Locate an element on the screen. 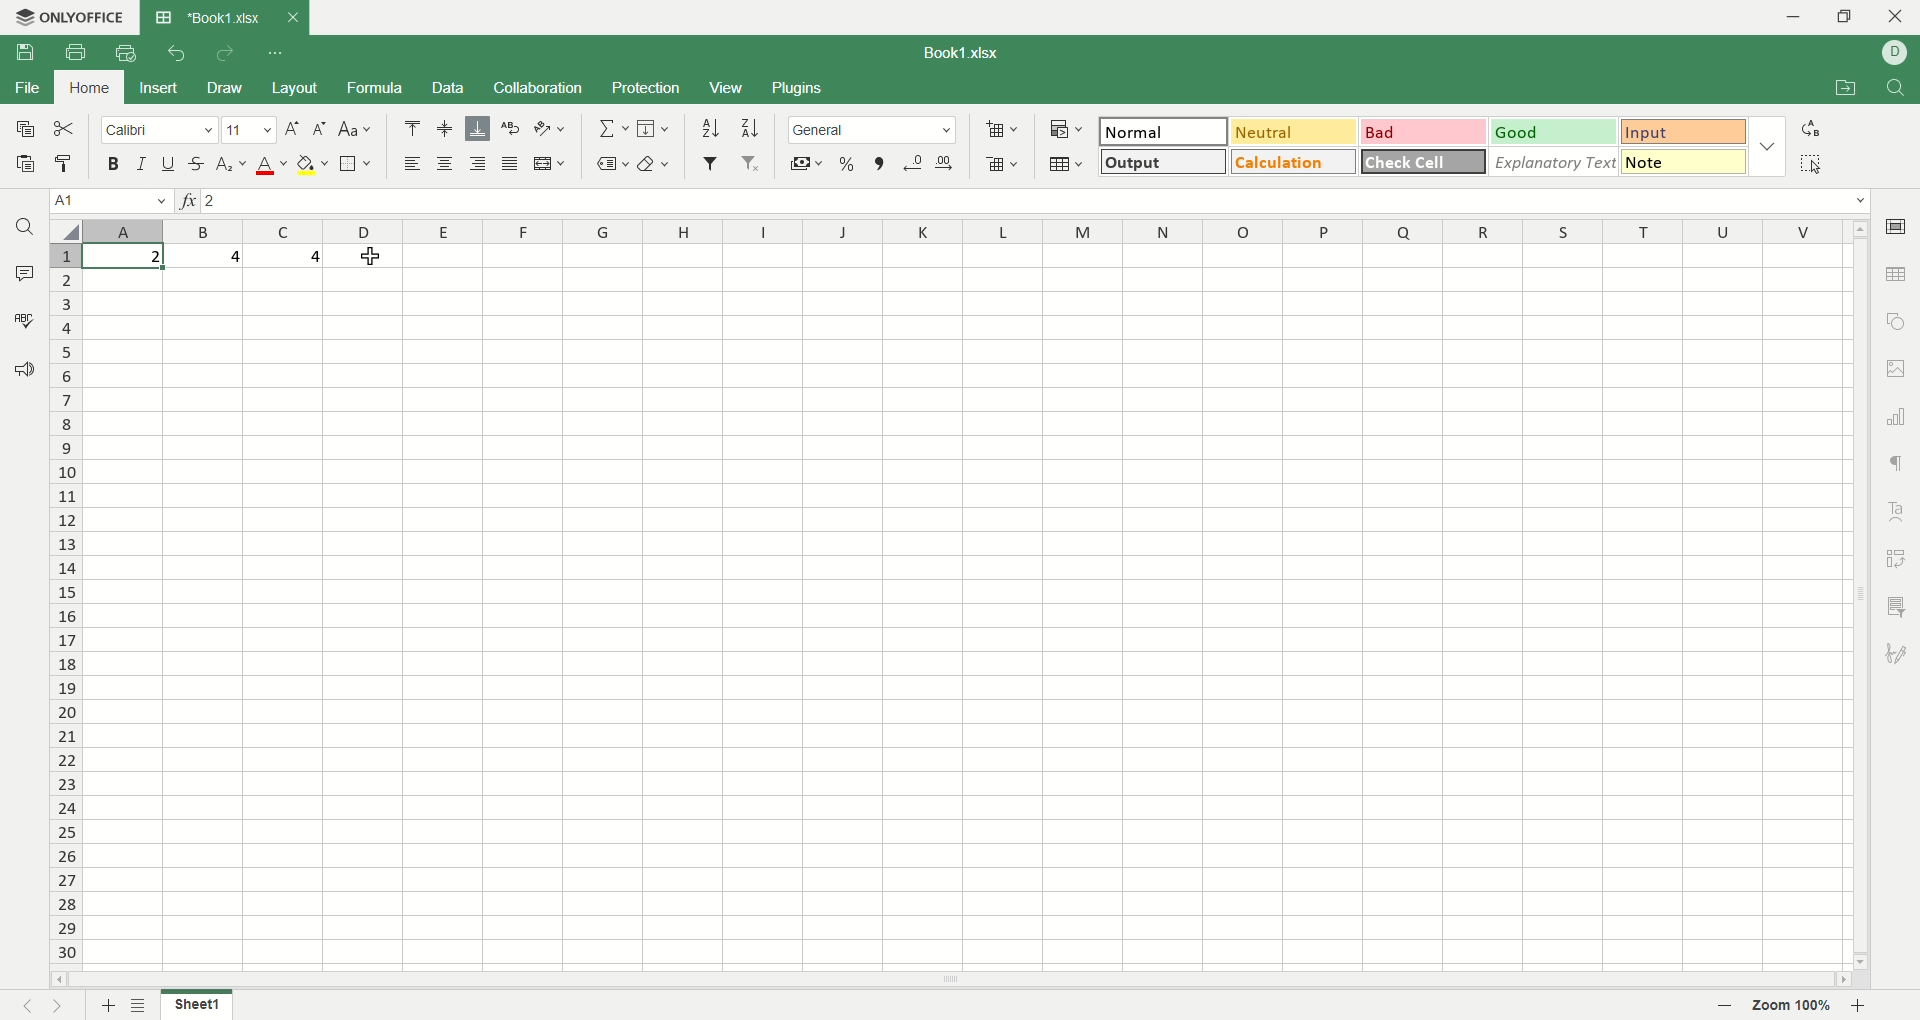  add cell is located at coordinates (999, 130).